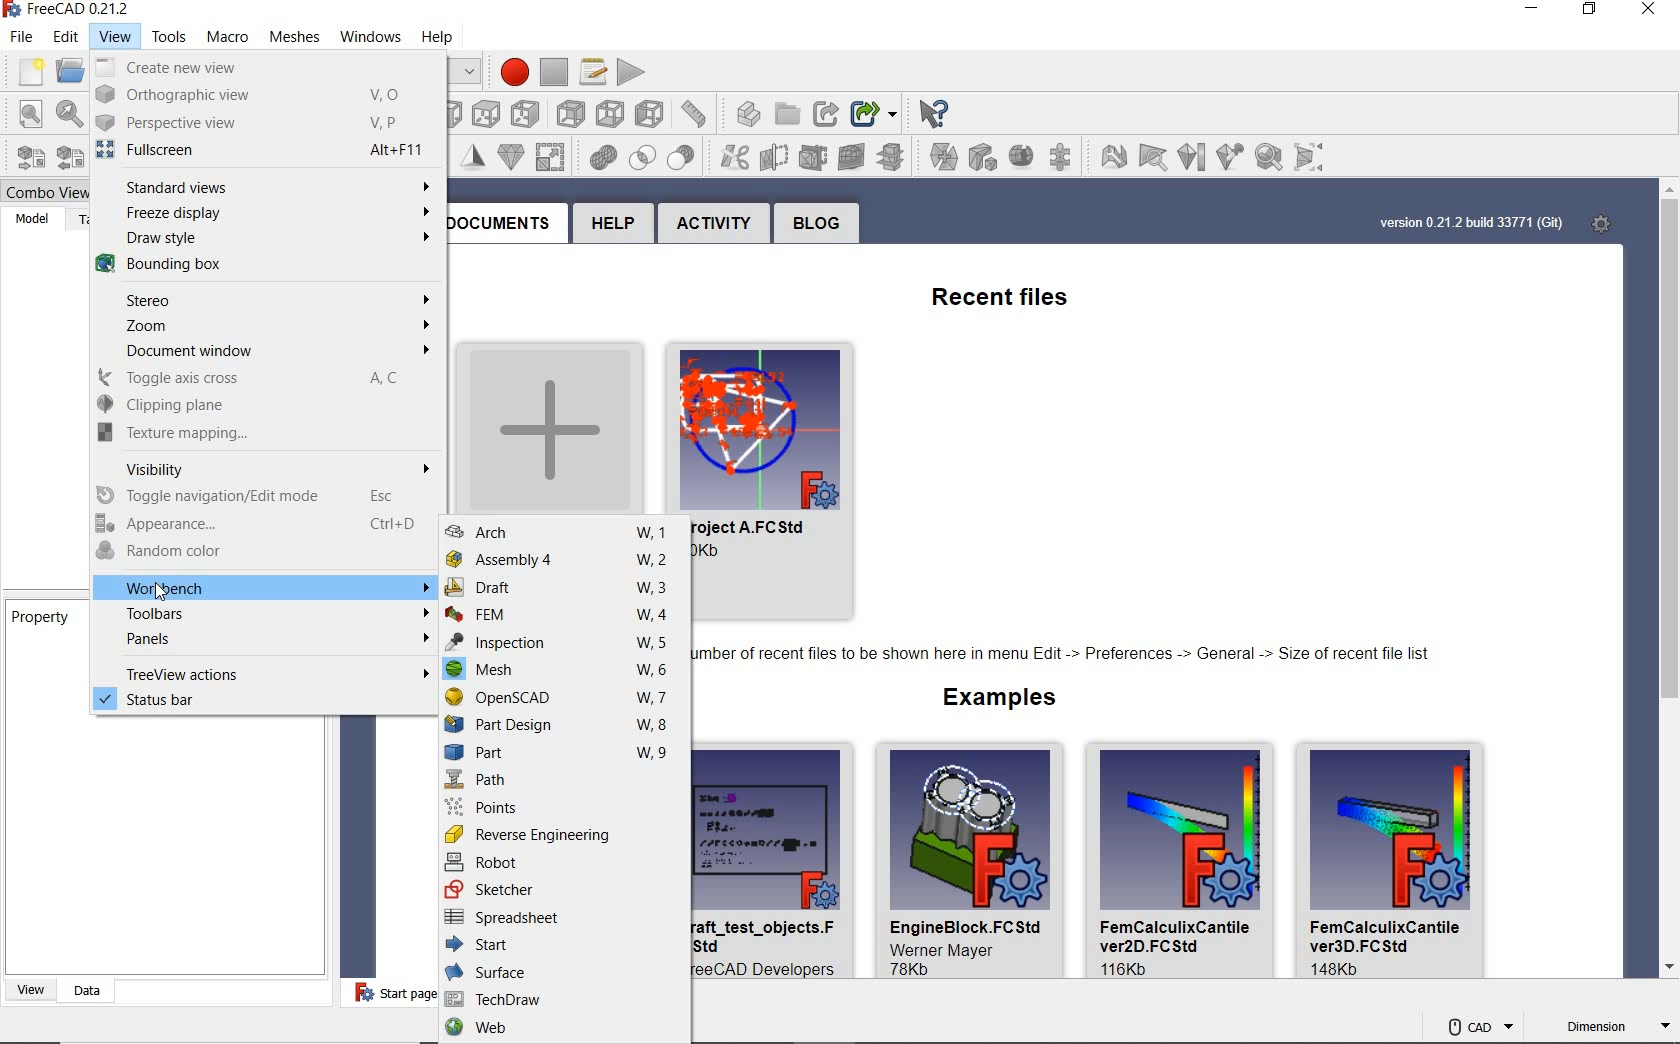 This screenshot has width=1680, height=1044. What do you see at coordinates (553, 156) in the screenshot?
I see `union` at bounding box center [553, 156].